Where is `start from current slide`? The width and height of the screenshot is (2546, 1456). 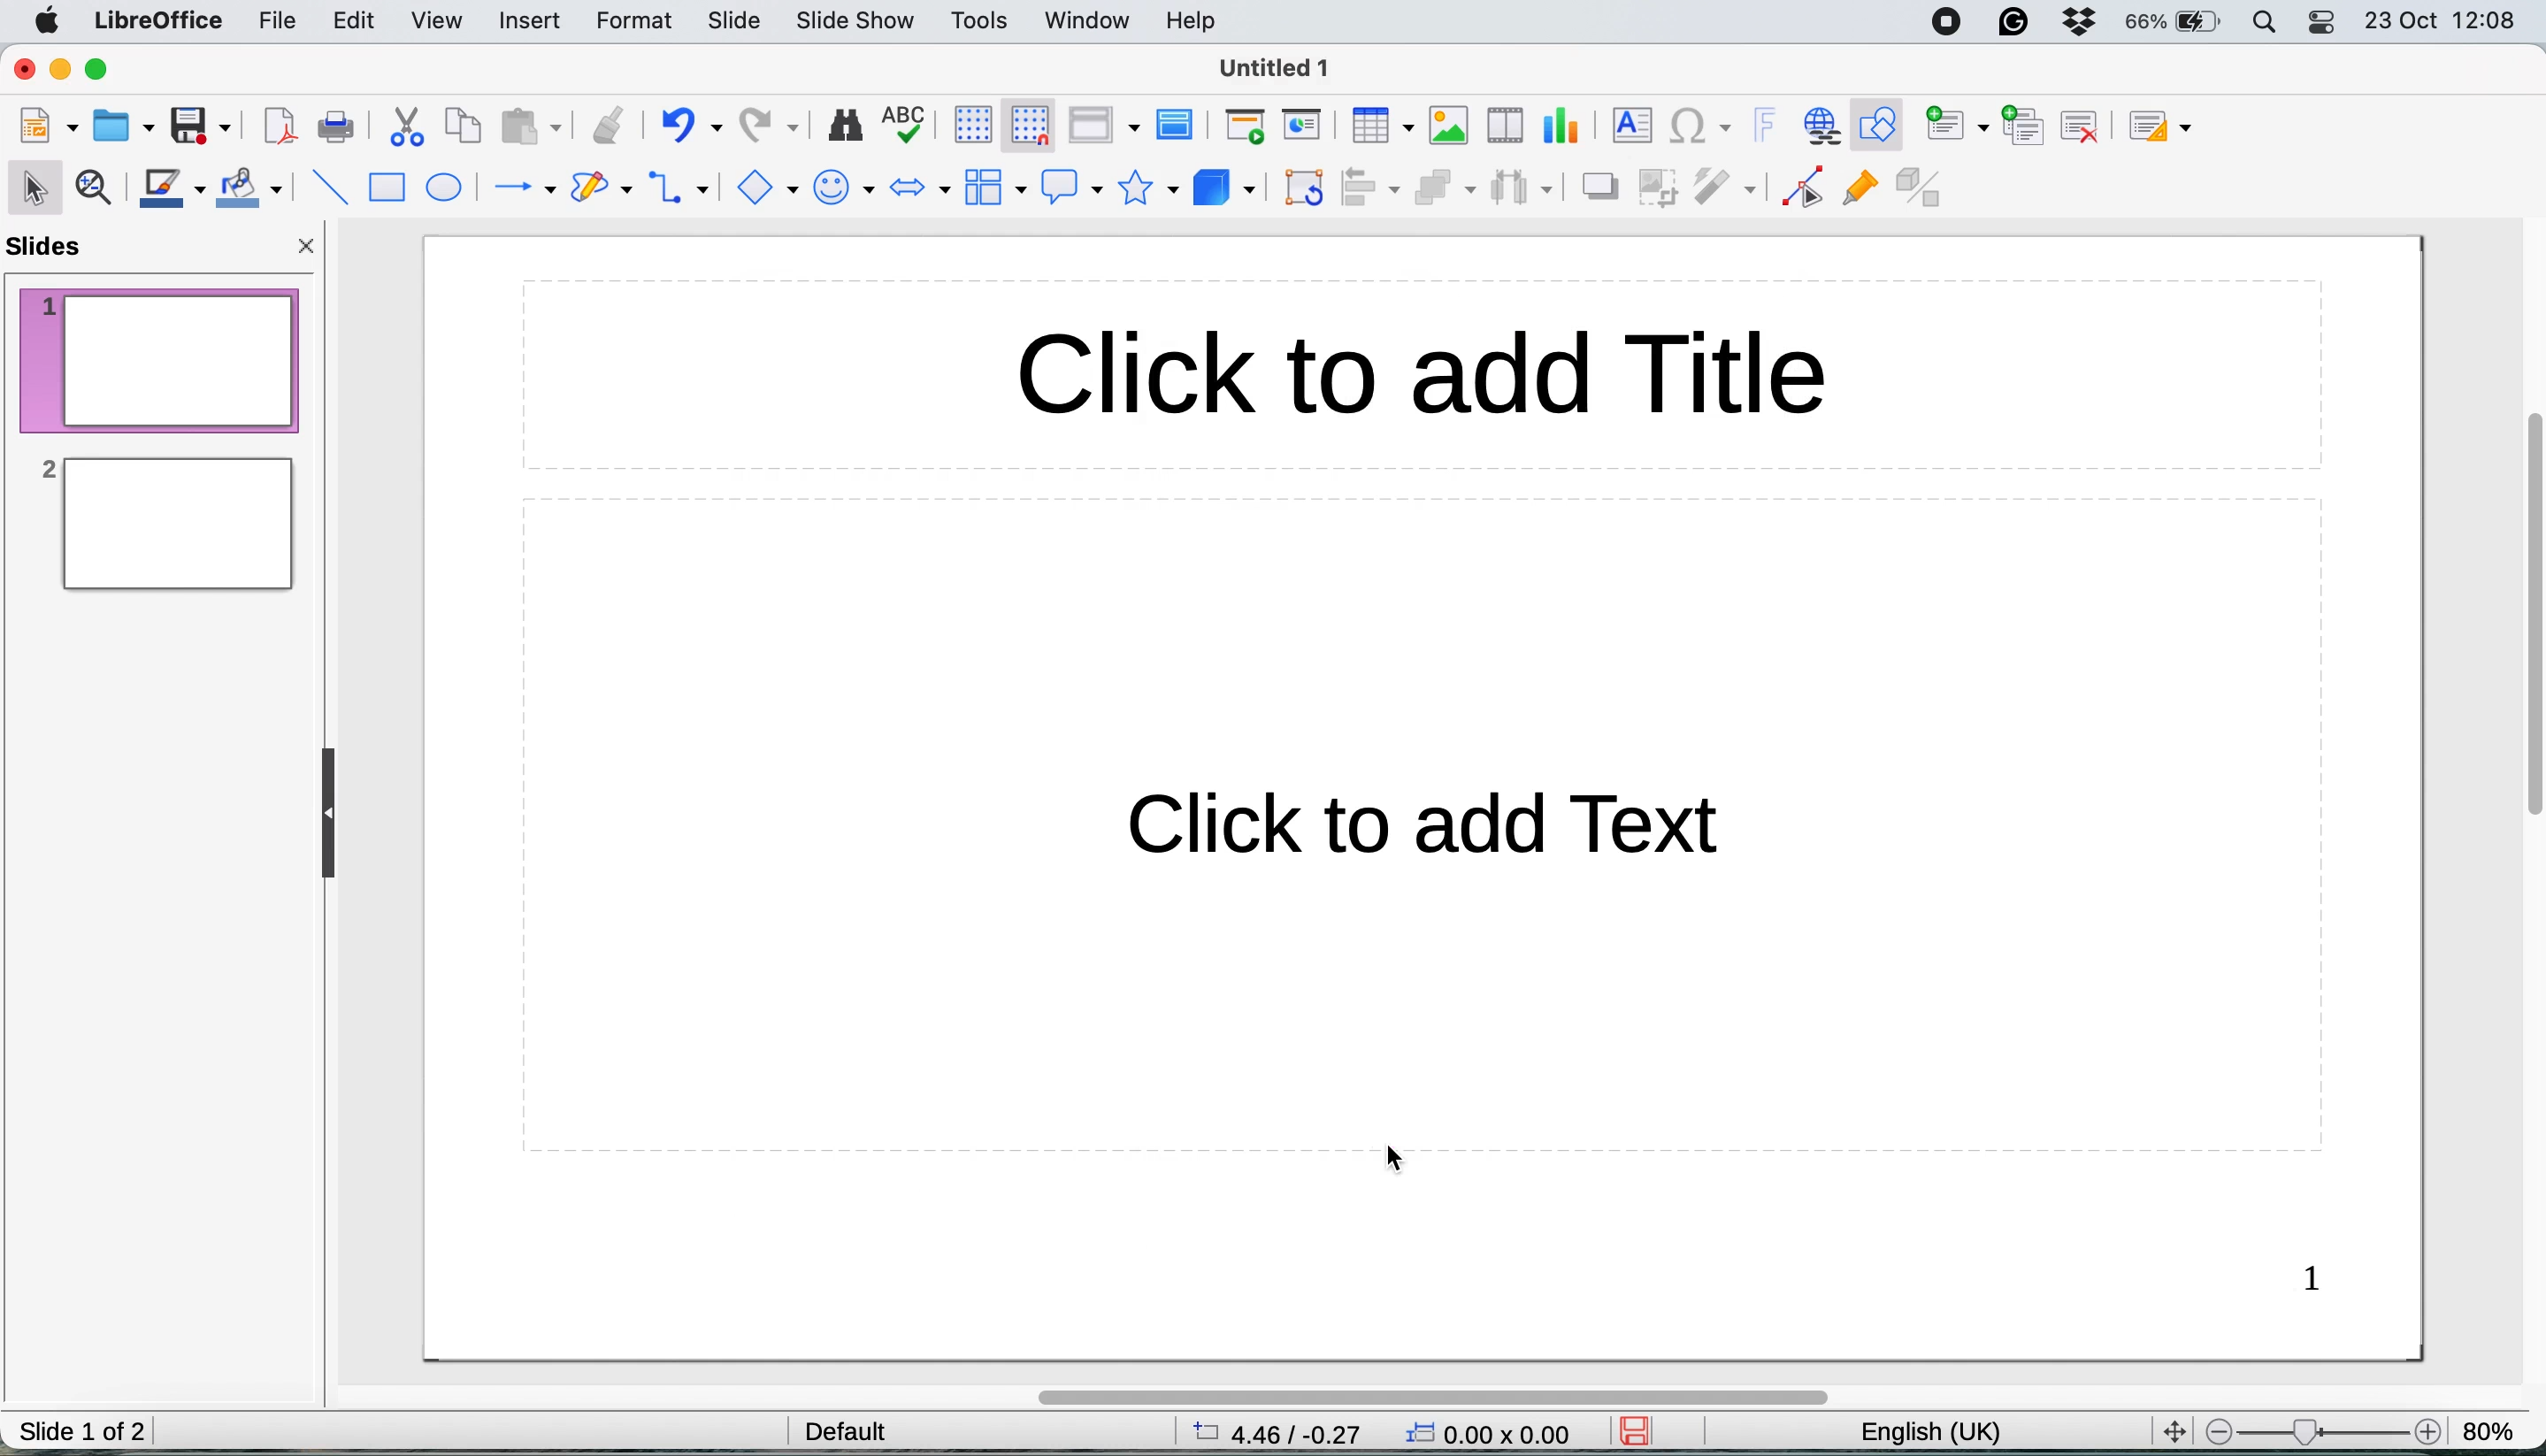
start from current slide is located at coordinates (1305, 126).